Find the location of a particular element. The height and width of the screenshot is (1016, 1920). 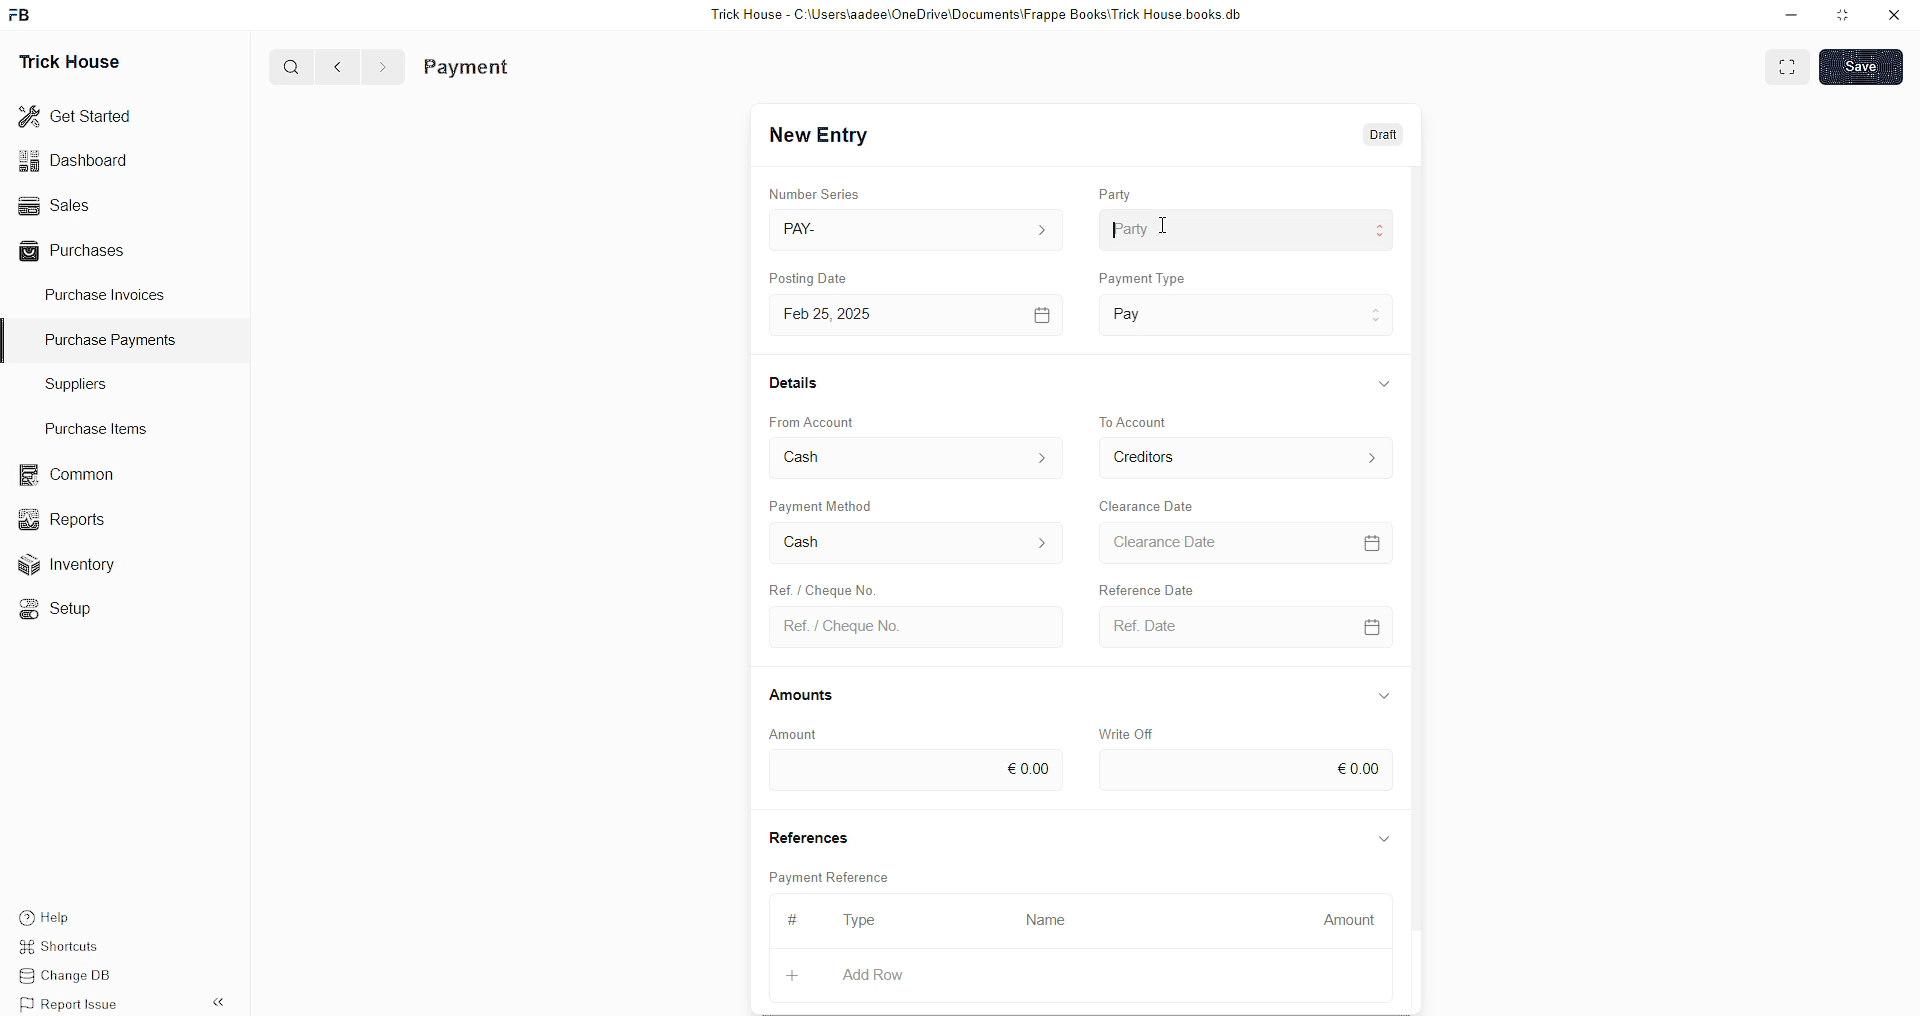

Cash is located at coordinates (809, 541).